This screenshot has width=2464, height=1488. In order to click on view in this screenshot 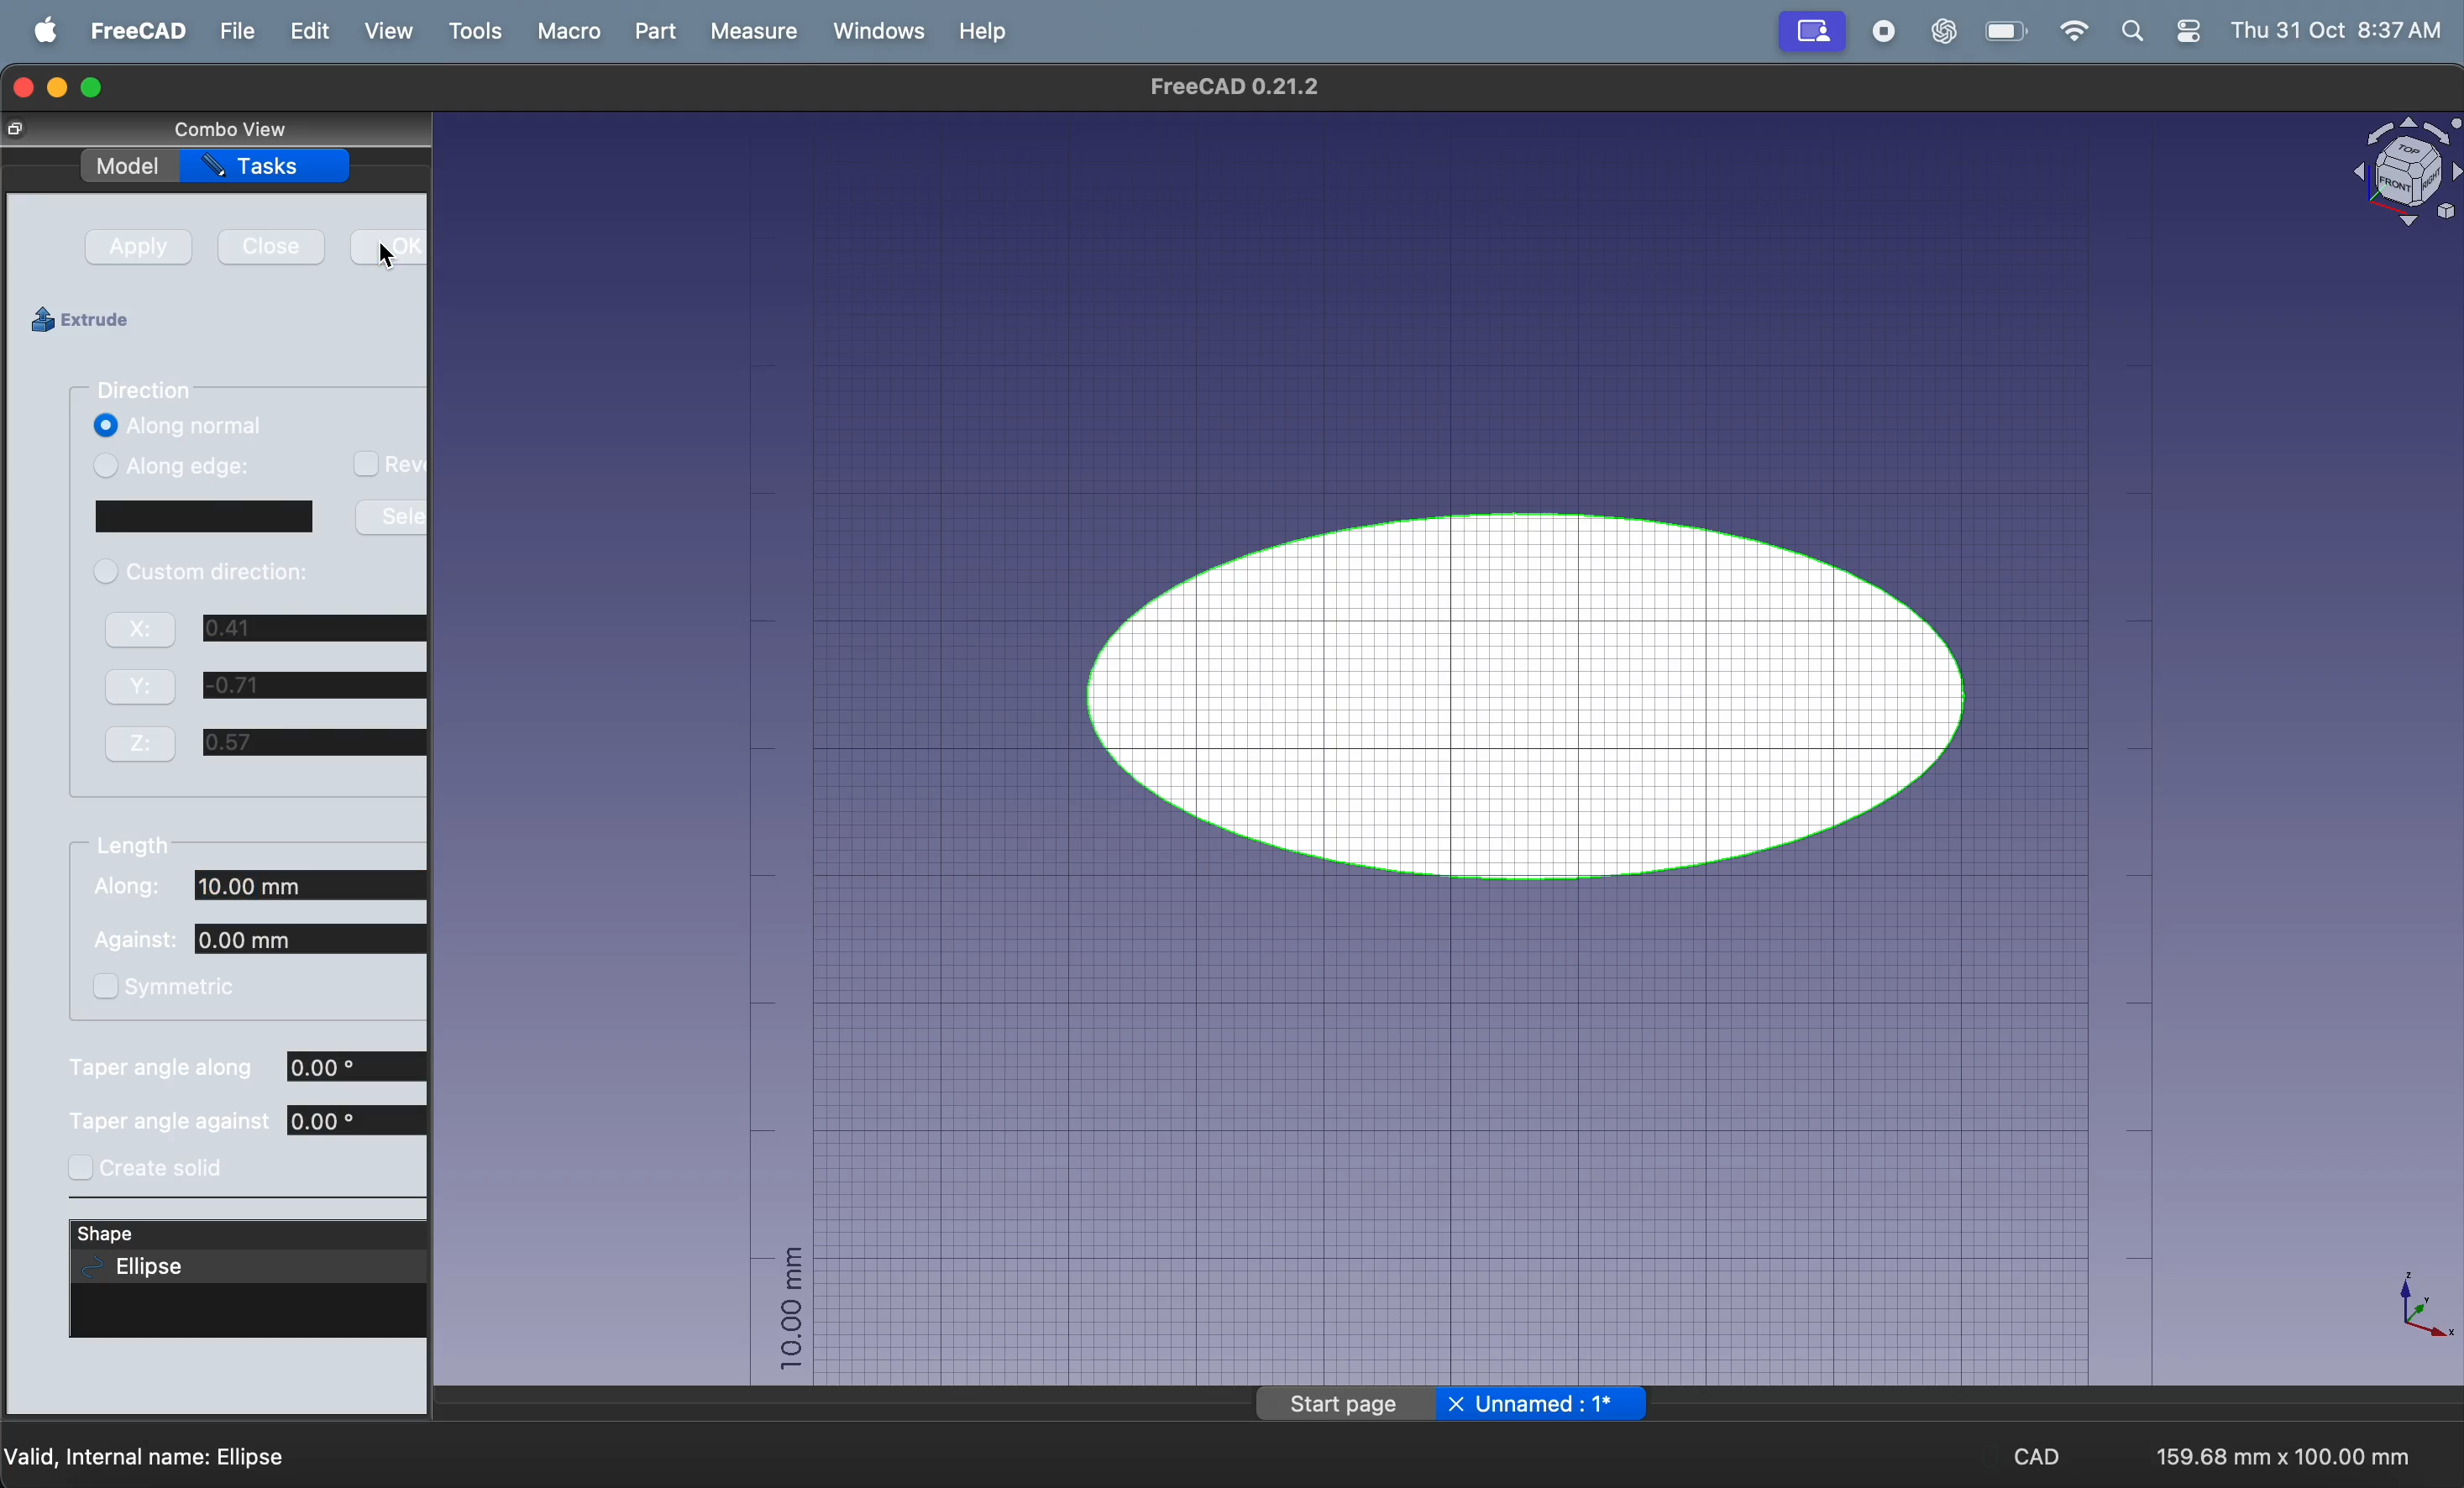, I will do `click(386, 32)`.